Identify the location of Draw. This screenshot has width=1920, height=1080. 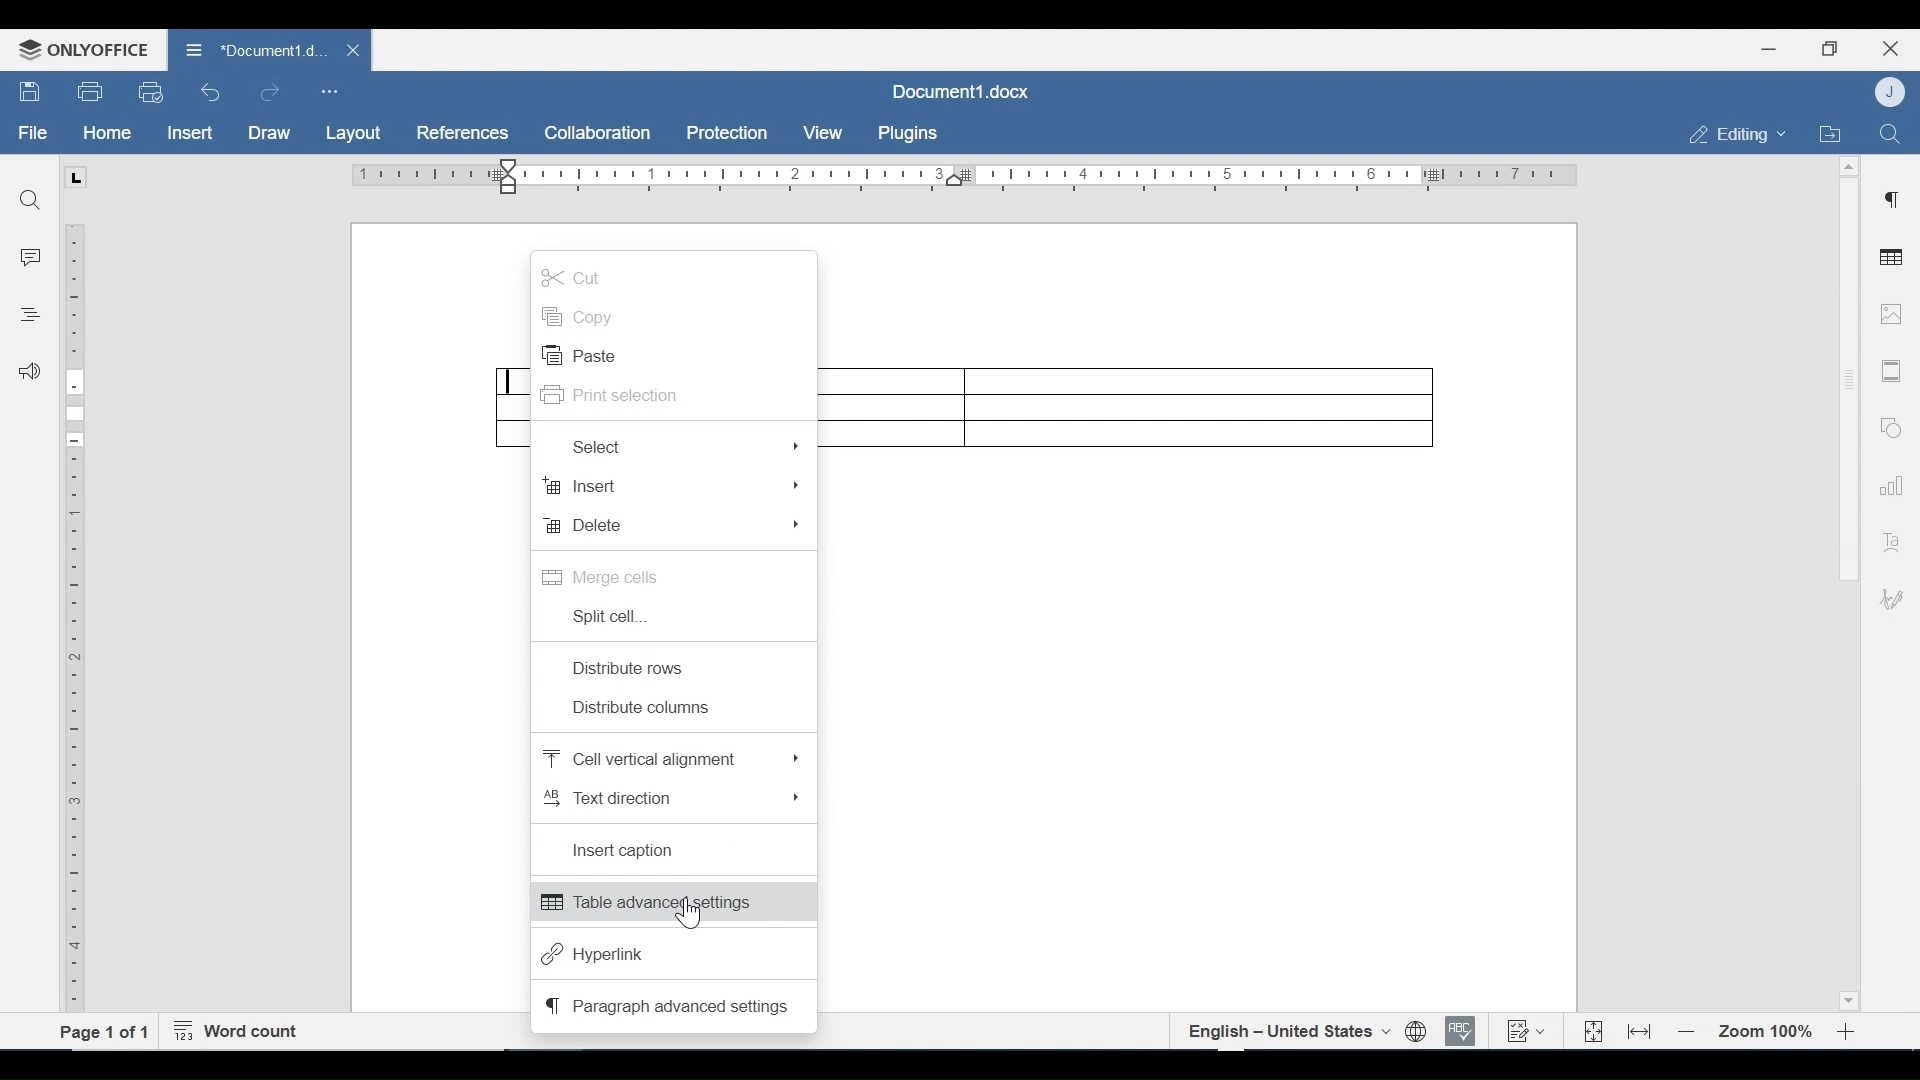
(269, 134).